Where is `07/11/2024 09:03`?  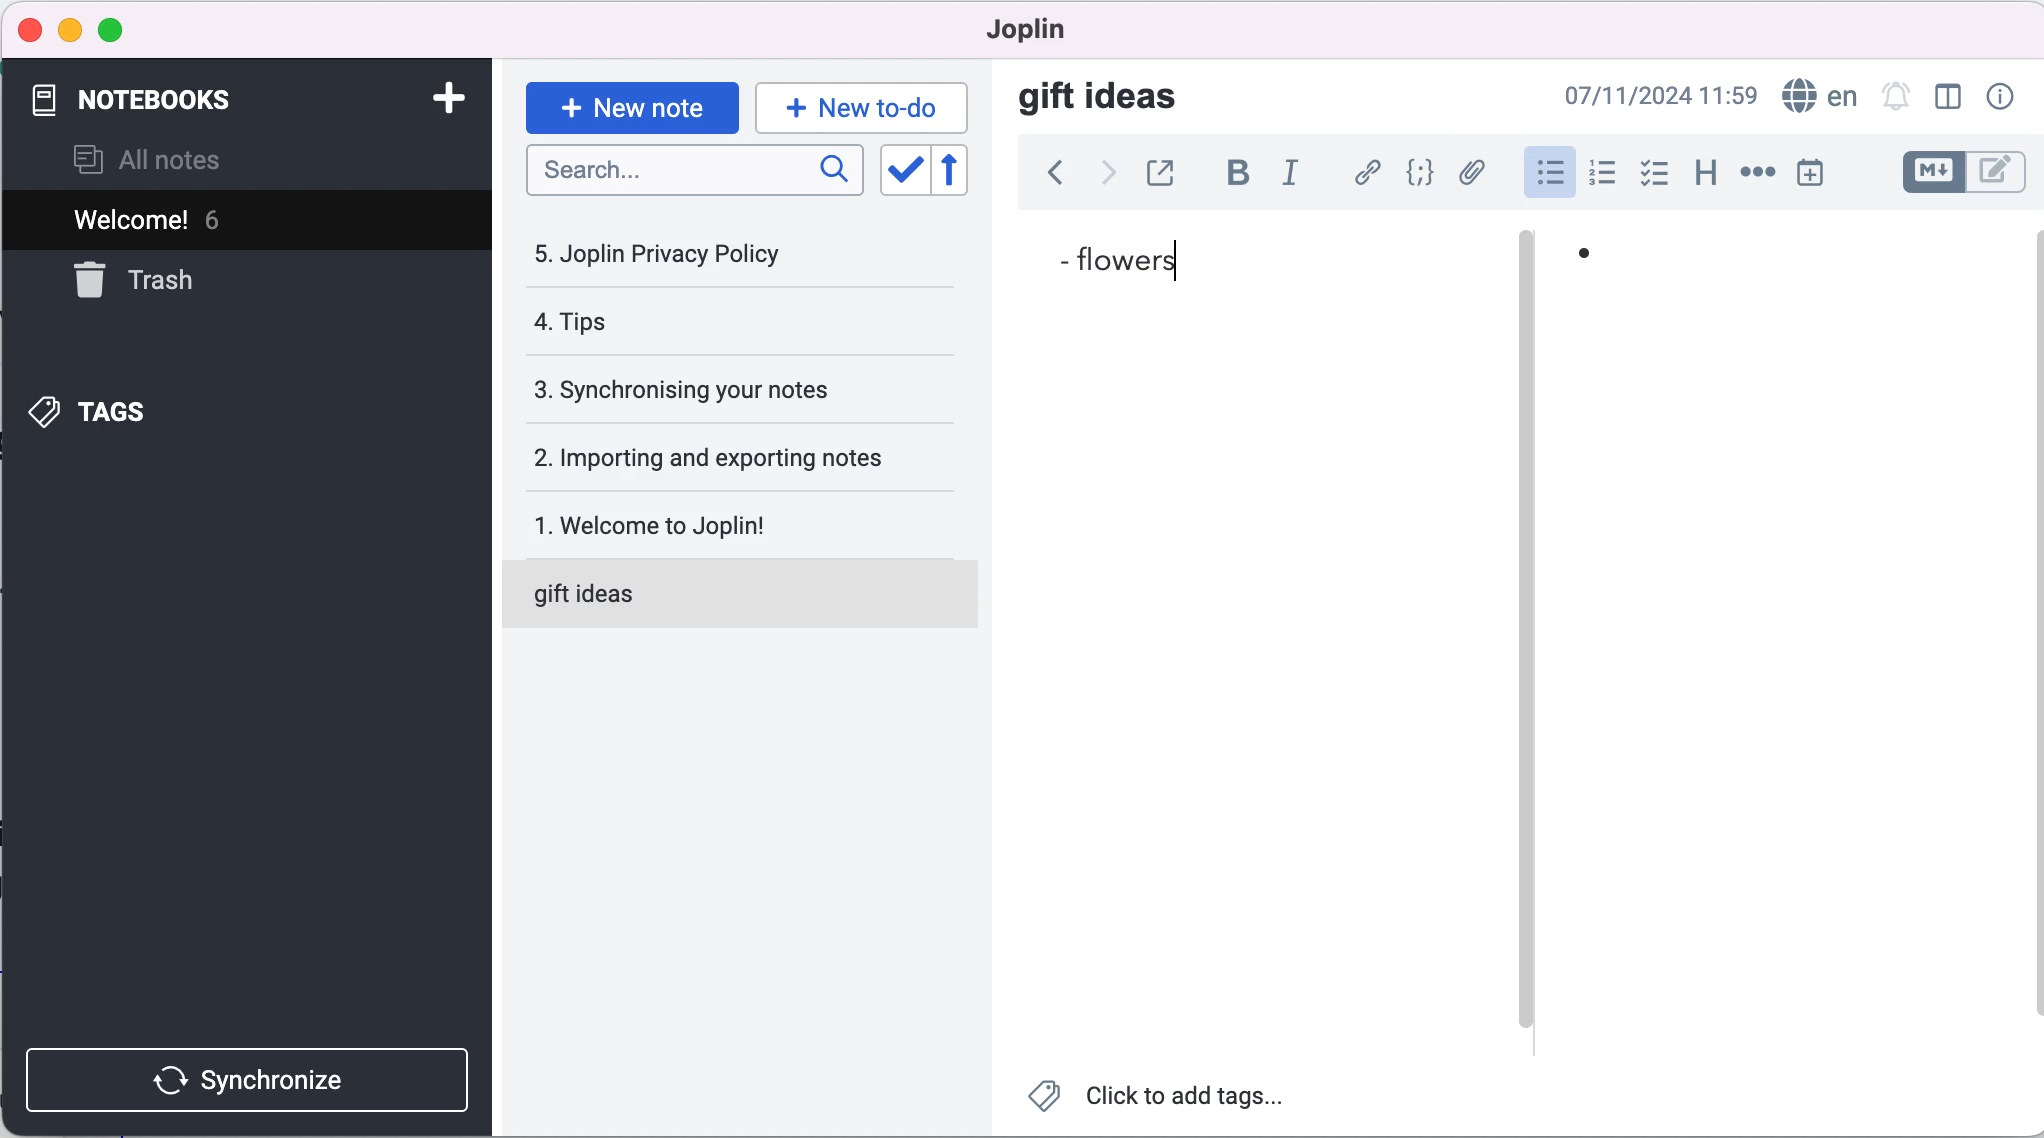 07/11/2024 09:03 is located at coordinates (1640, 97).